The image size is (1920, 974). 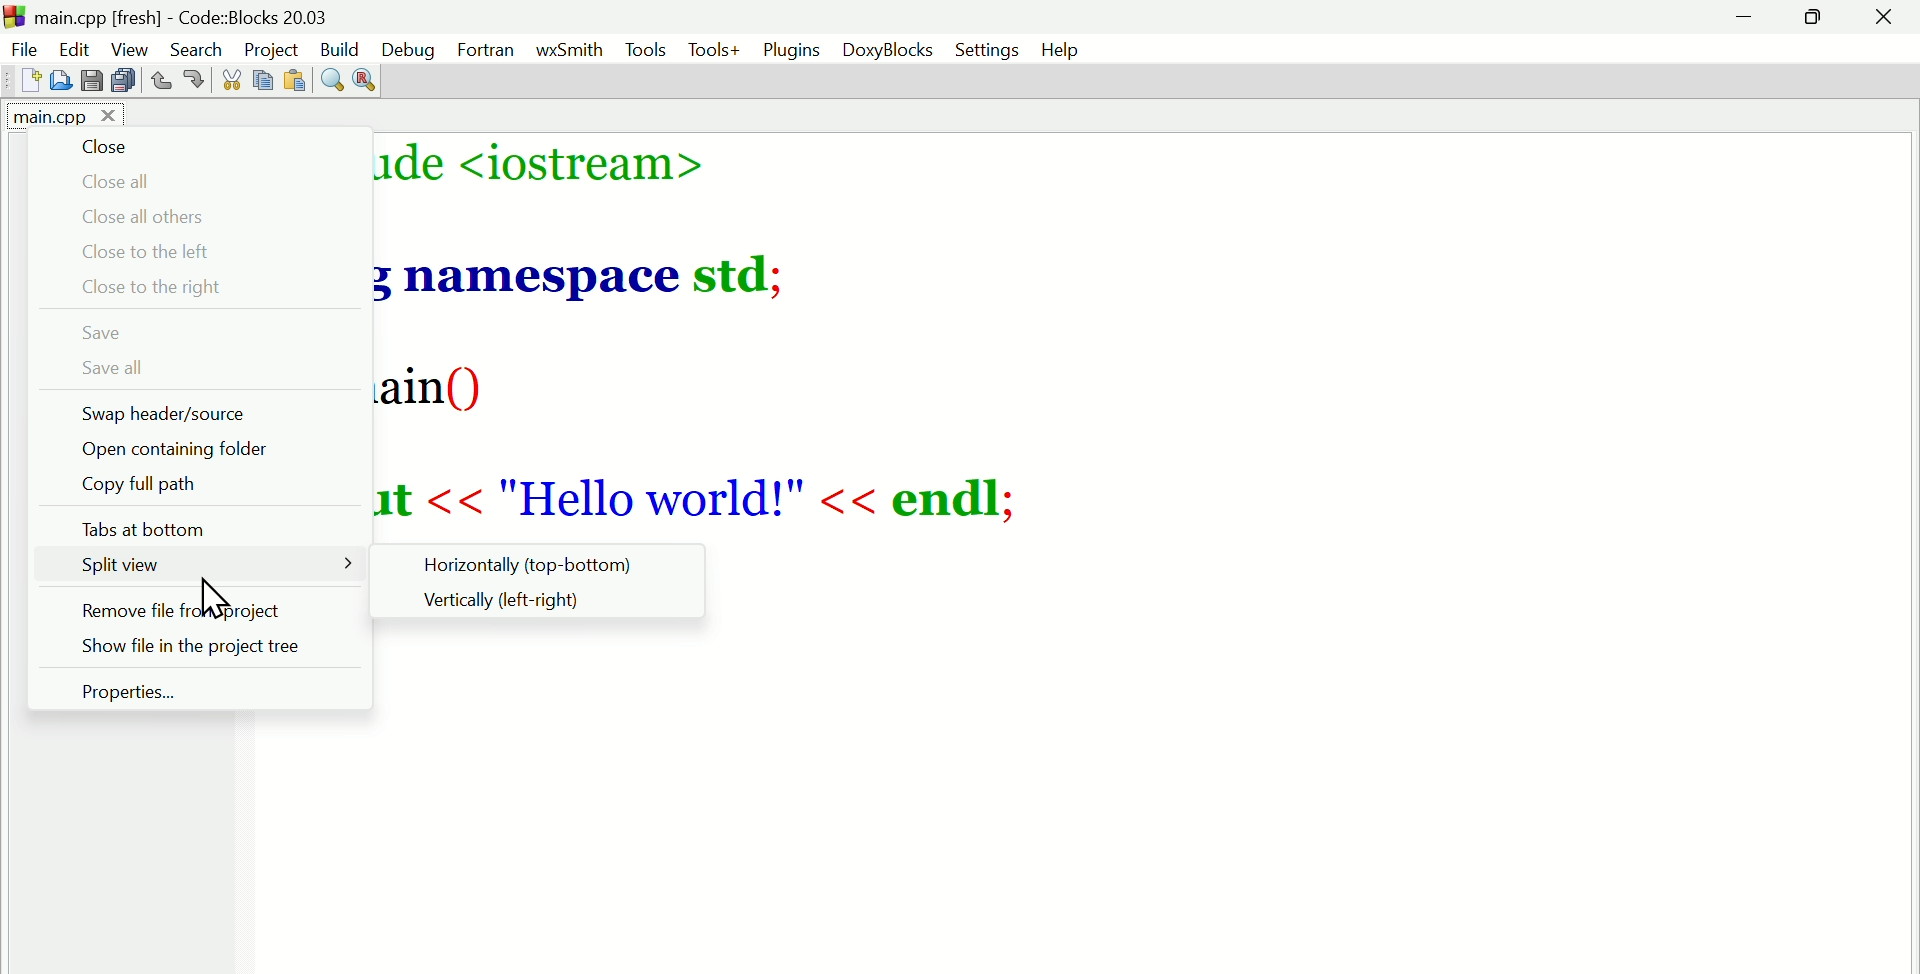 I want to click on Swap header Source, so click(x=204, y=414).